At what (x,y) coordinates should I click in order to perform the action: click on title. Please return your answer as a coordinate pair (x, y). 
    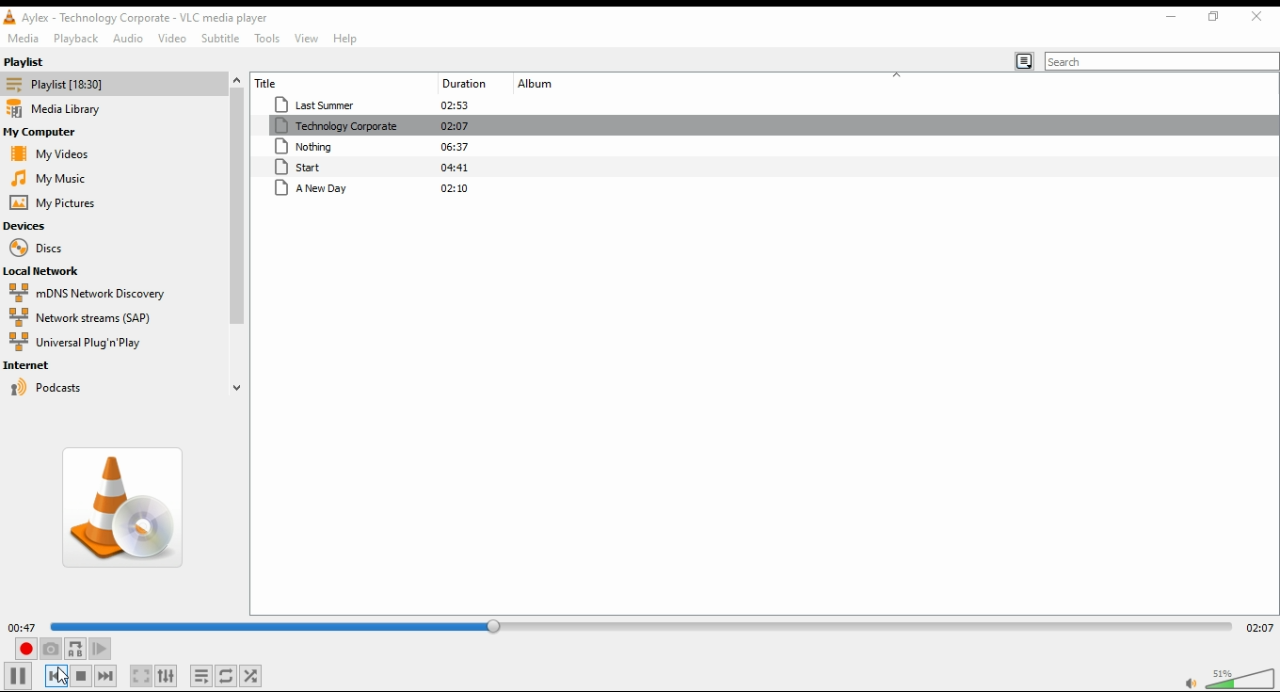
    Looking at the image, I should click on (300, 82).